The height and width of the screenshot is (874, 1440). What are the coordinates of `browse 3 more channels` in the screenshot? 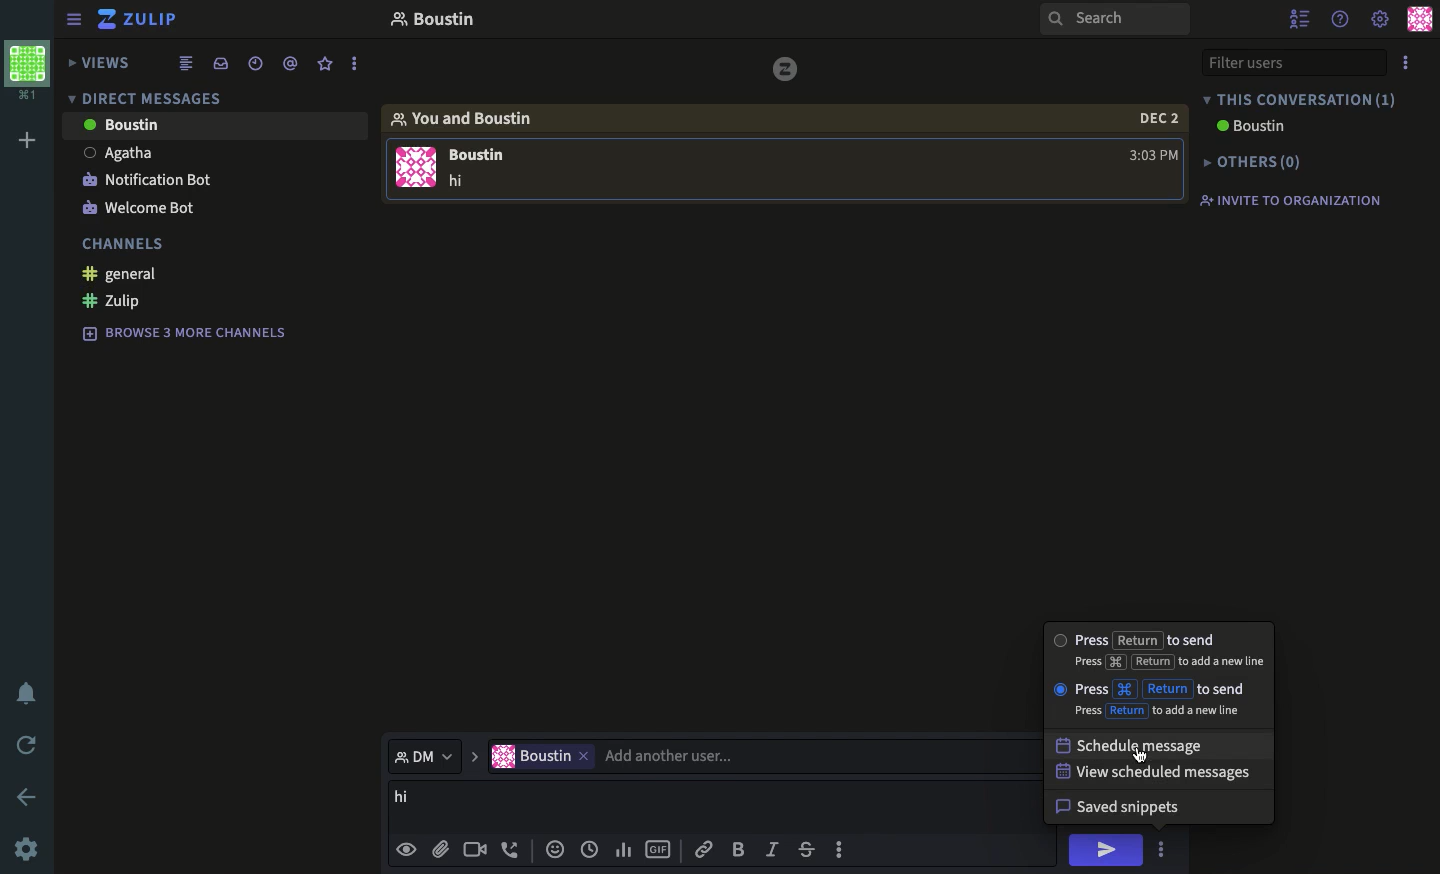 It's located at (186, 333).